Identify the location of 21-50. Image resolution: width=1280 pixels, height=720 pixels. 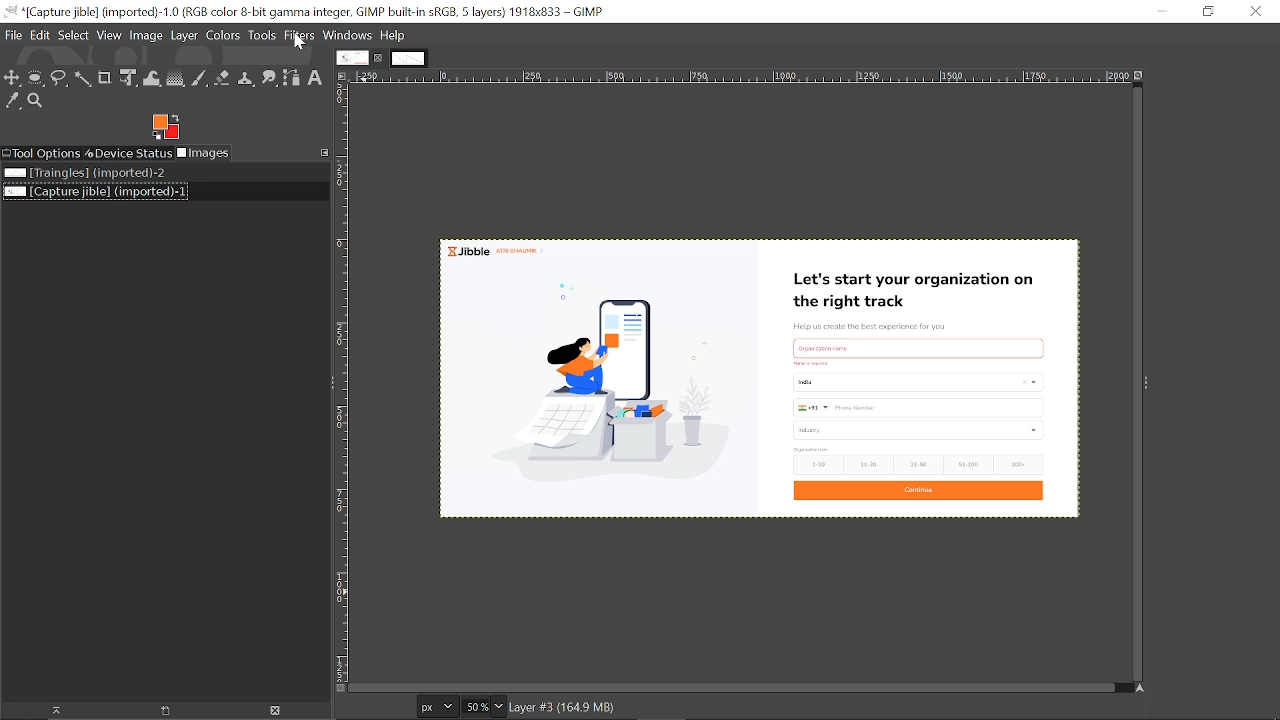
(919, 463).